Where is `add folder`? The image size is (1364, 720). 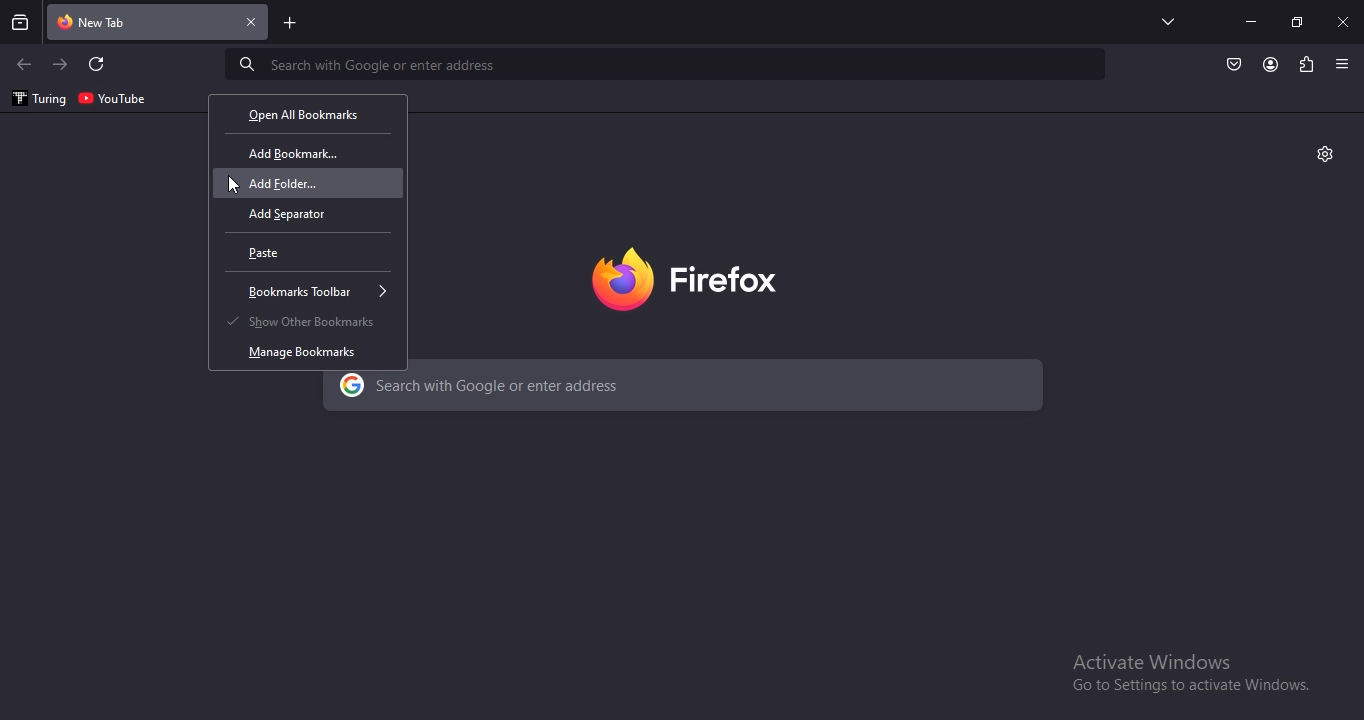 add folder is located at coordinates (296, 184).